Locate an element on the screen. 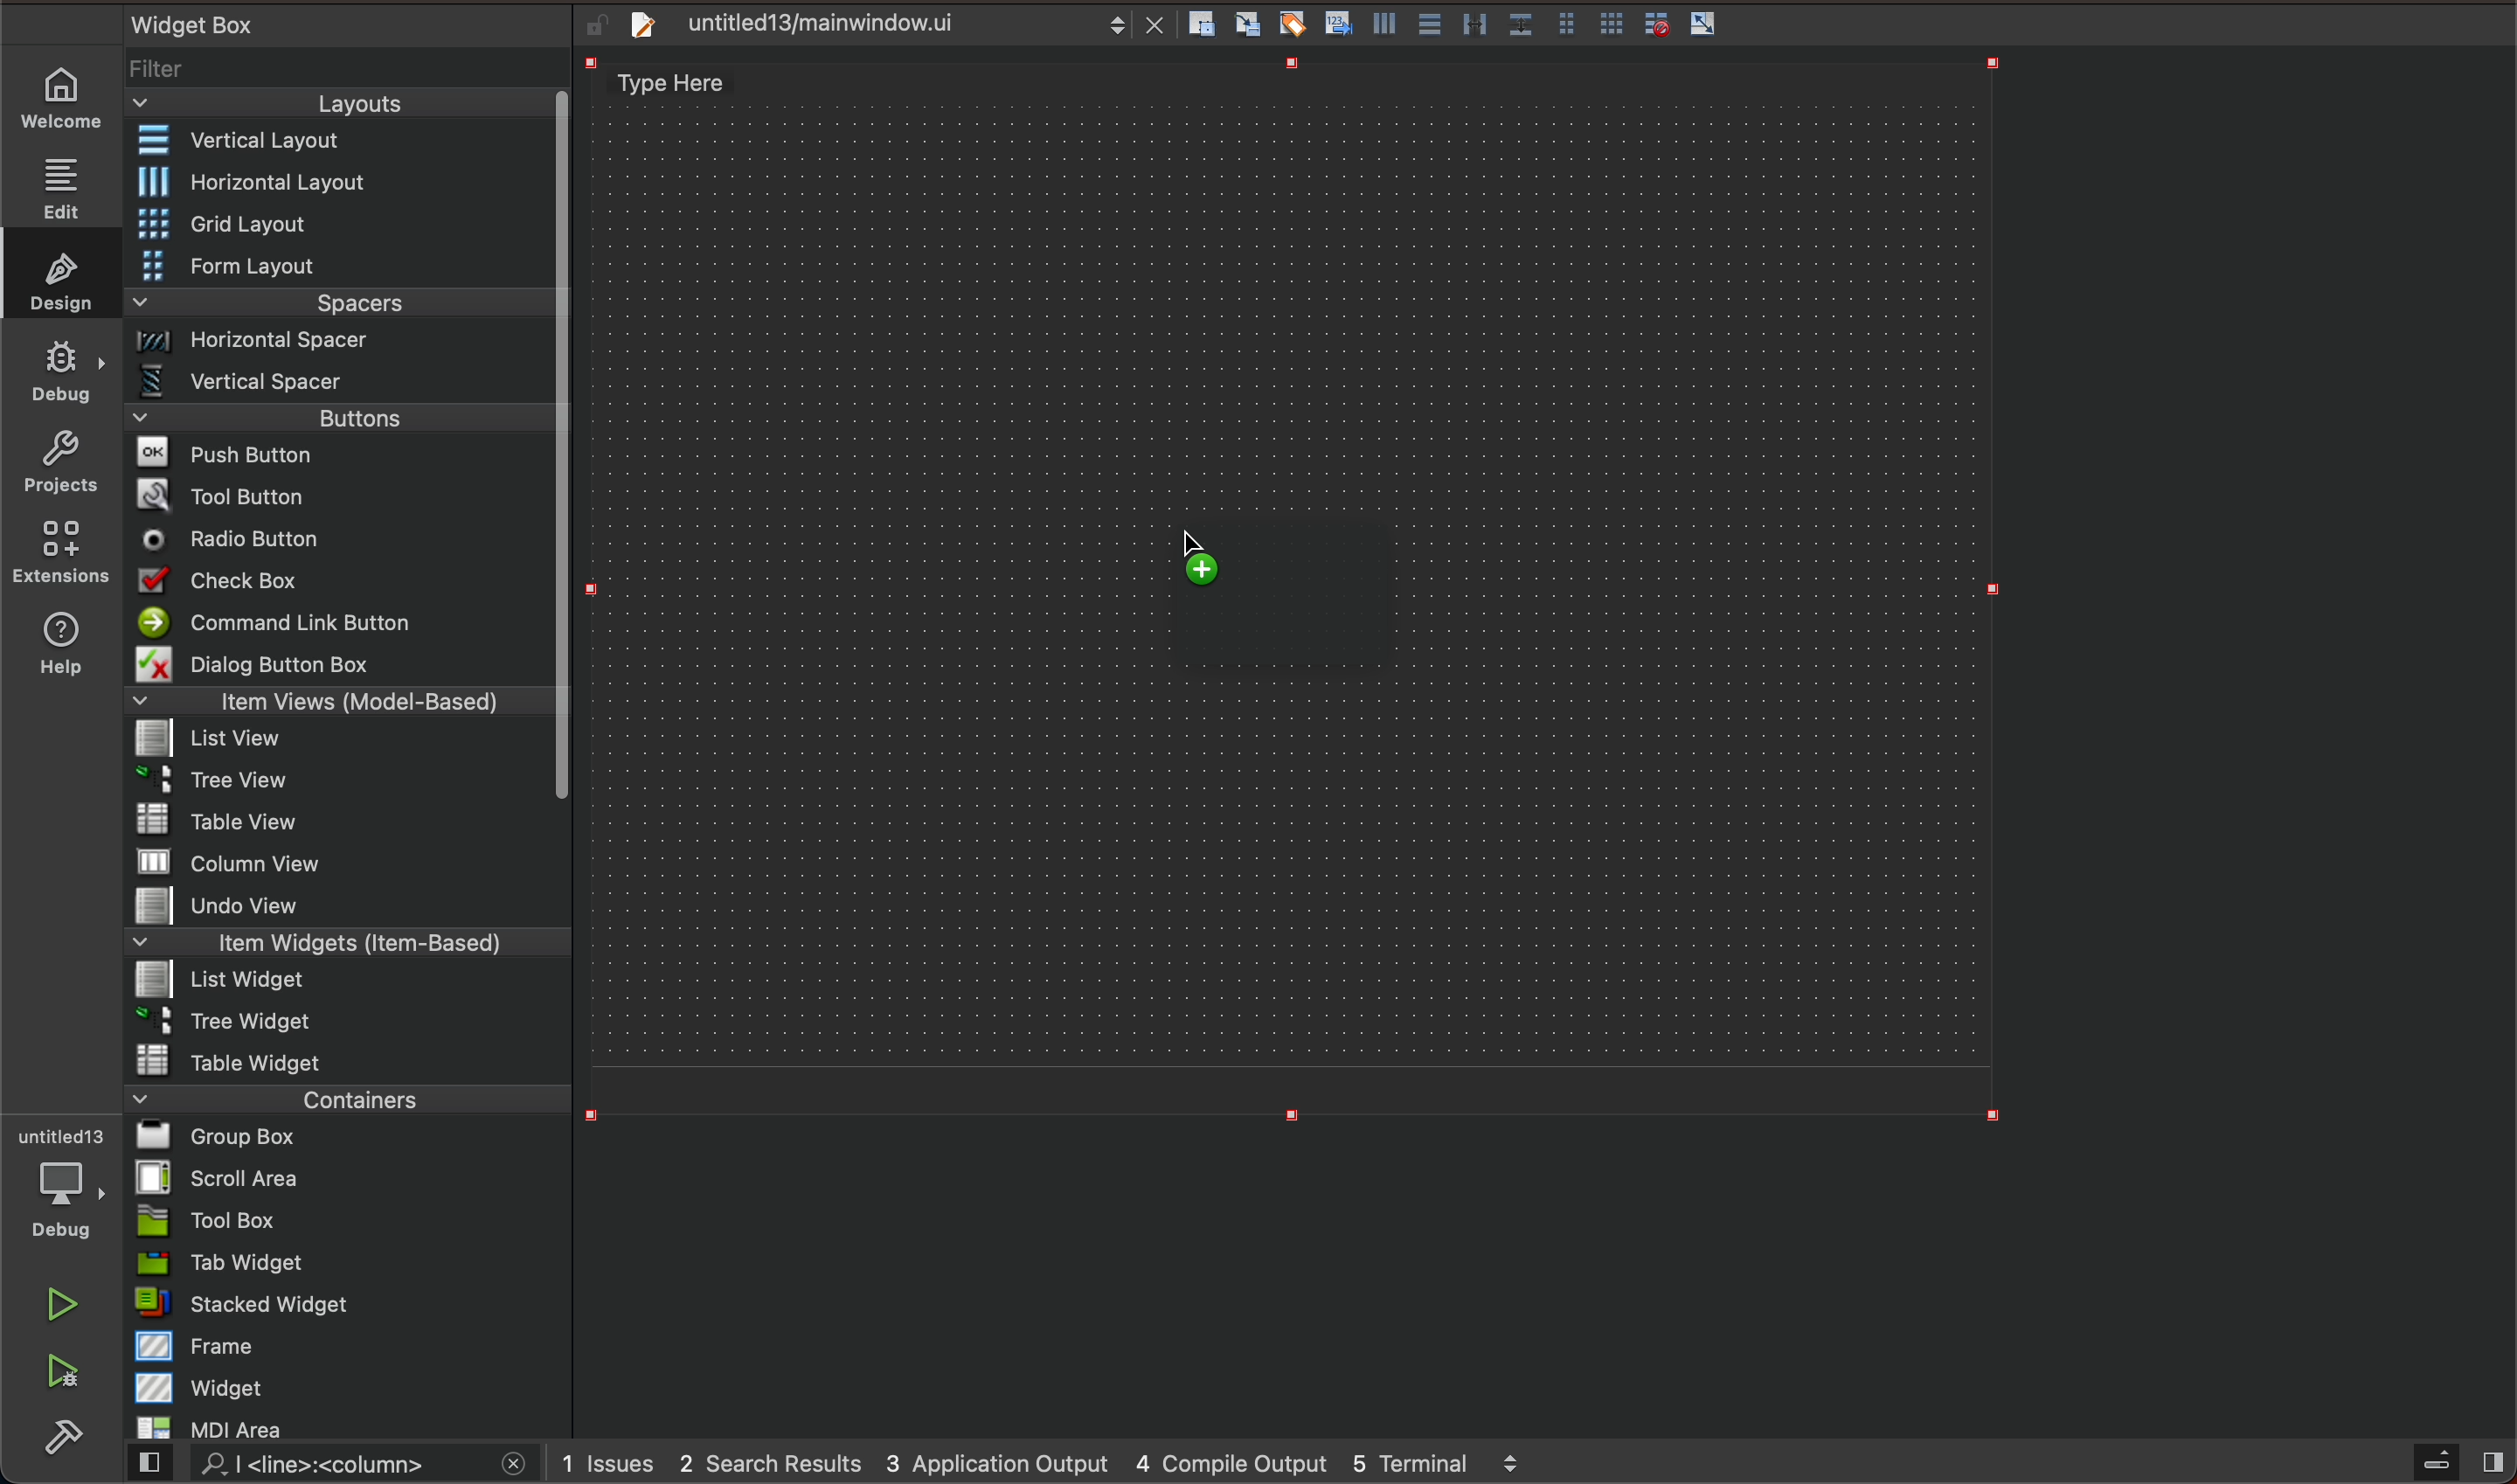  tree view is located at coordinates (343, 782).